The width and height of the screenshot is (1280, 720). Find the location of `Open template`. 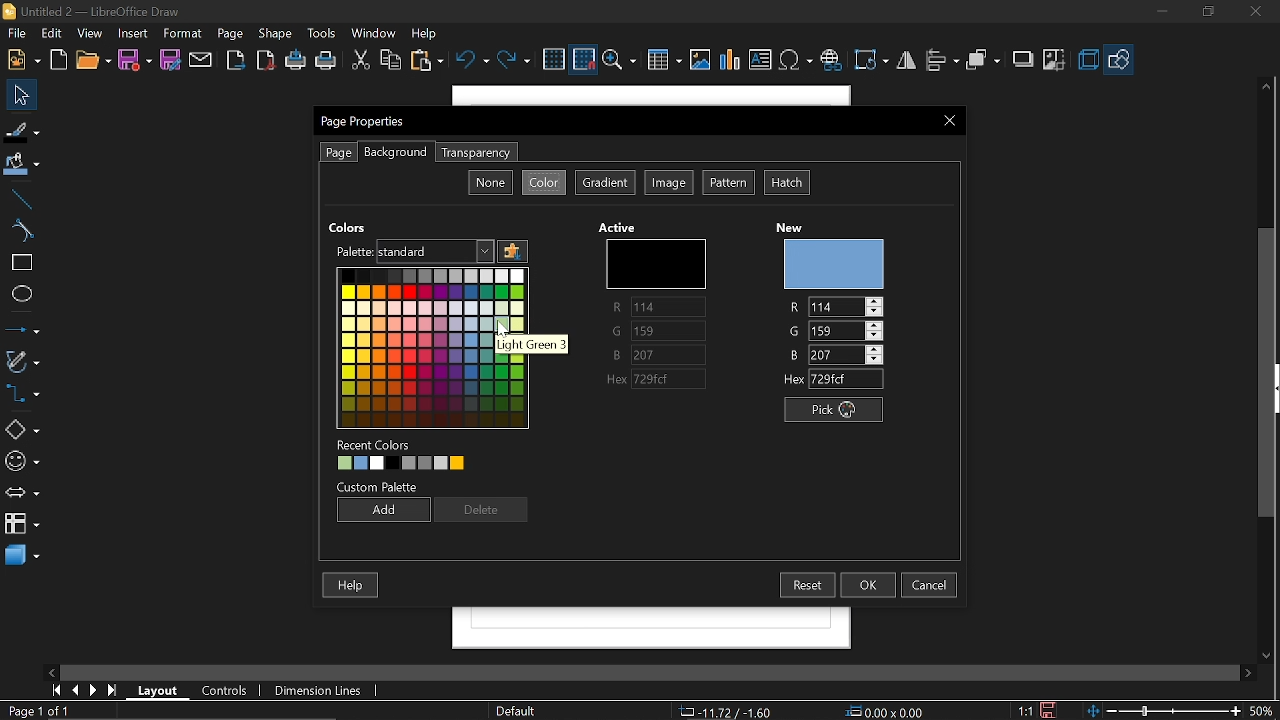

Open template is located at coordinates (60, 60).